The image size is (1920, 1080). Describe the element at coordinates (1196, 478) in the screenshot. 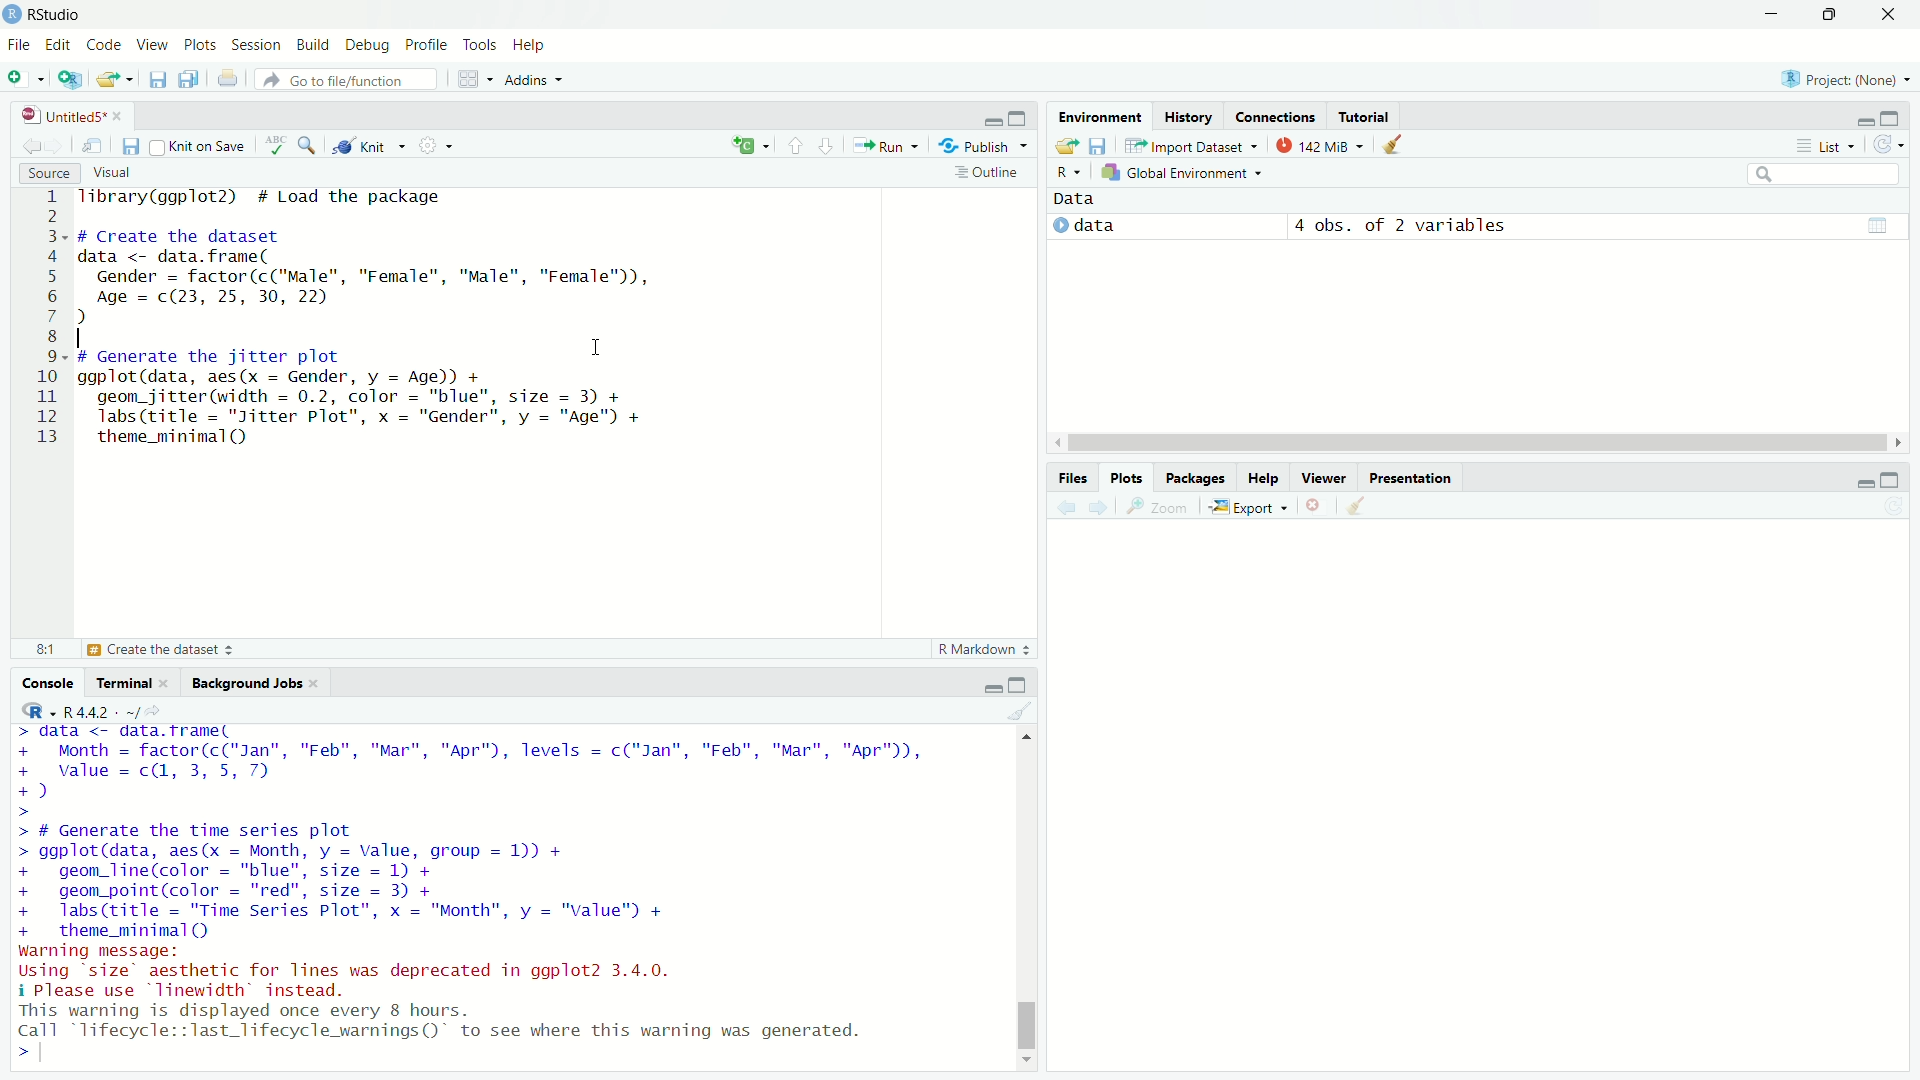

I see `packages` at that location.